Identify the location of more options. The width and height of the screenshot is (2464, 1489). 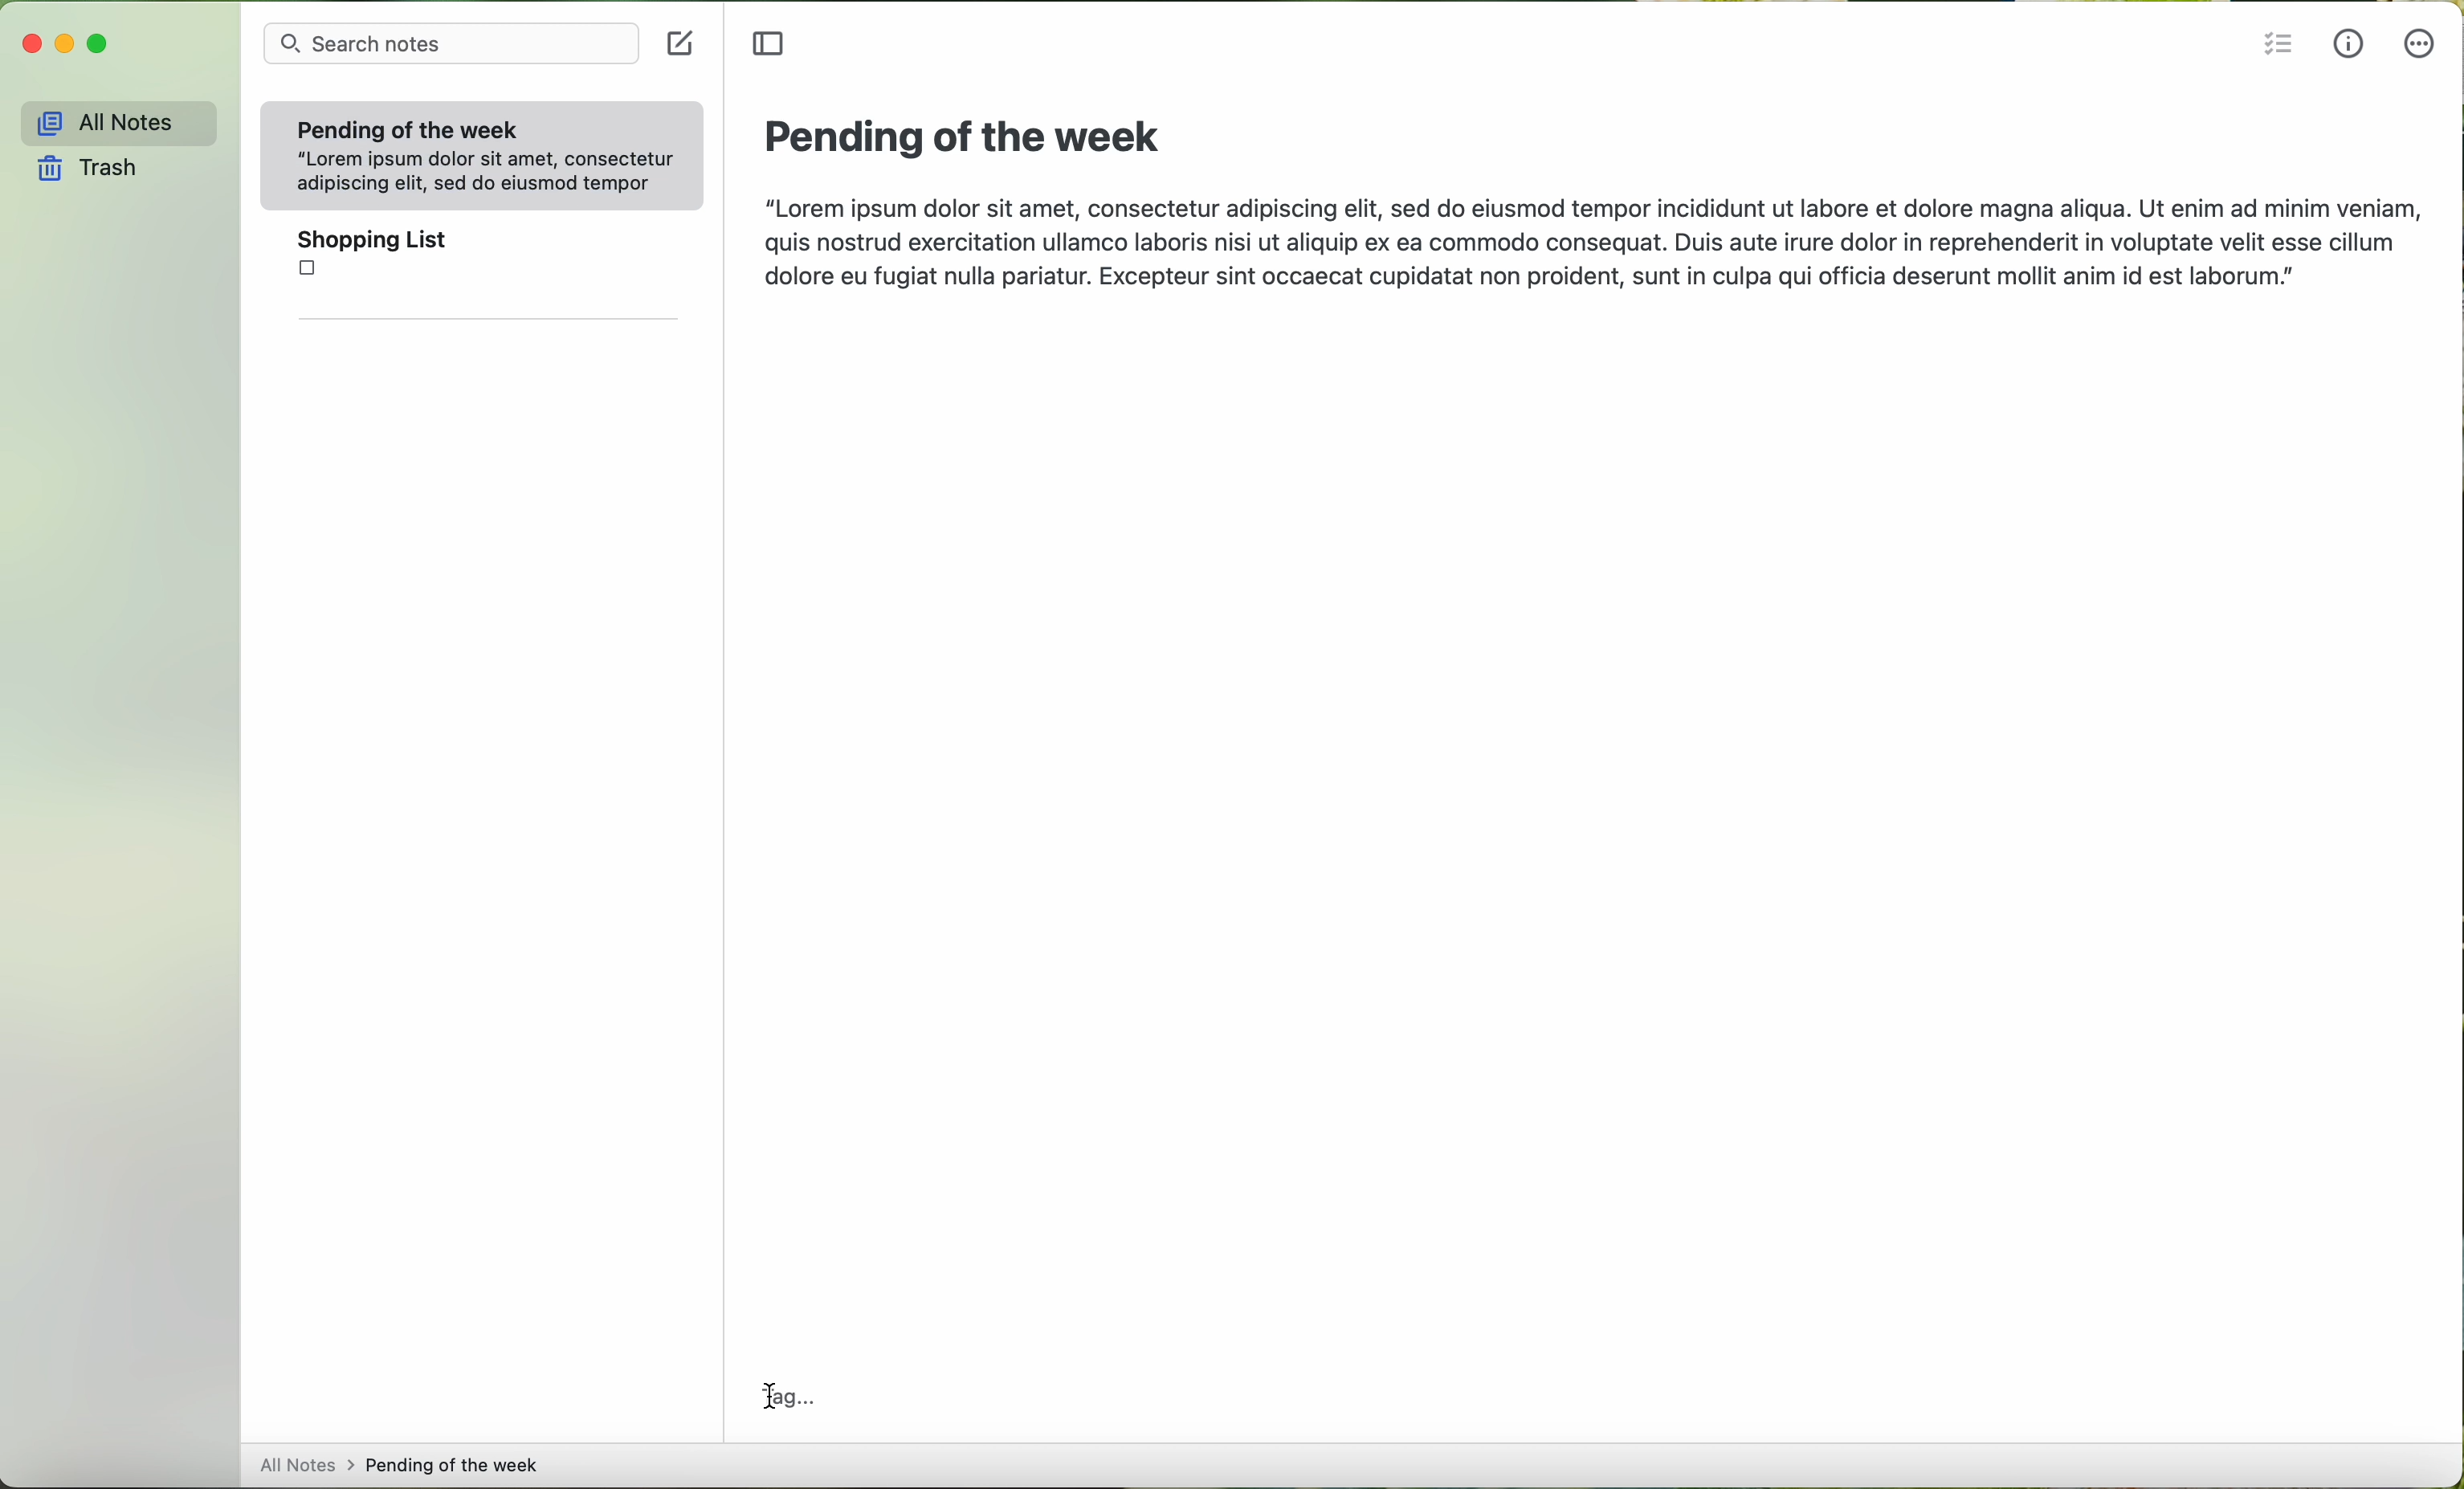
(2419, 49).